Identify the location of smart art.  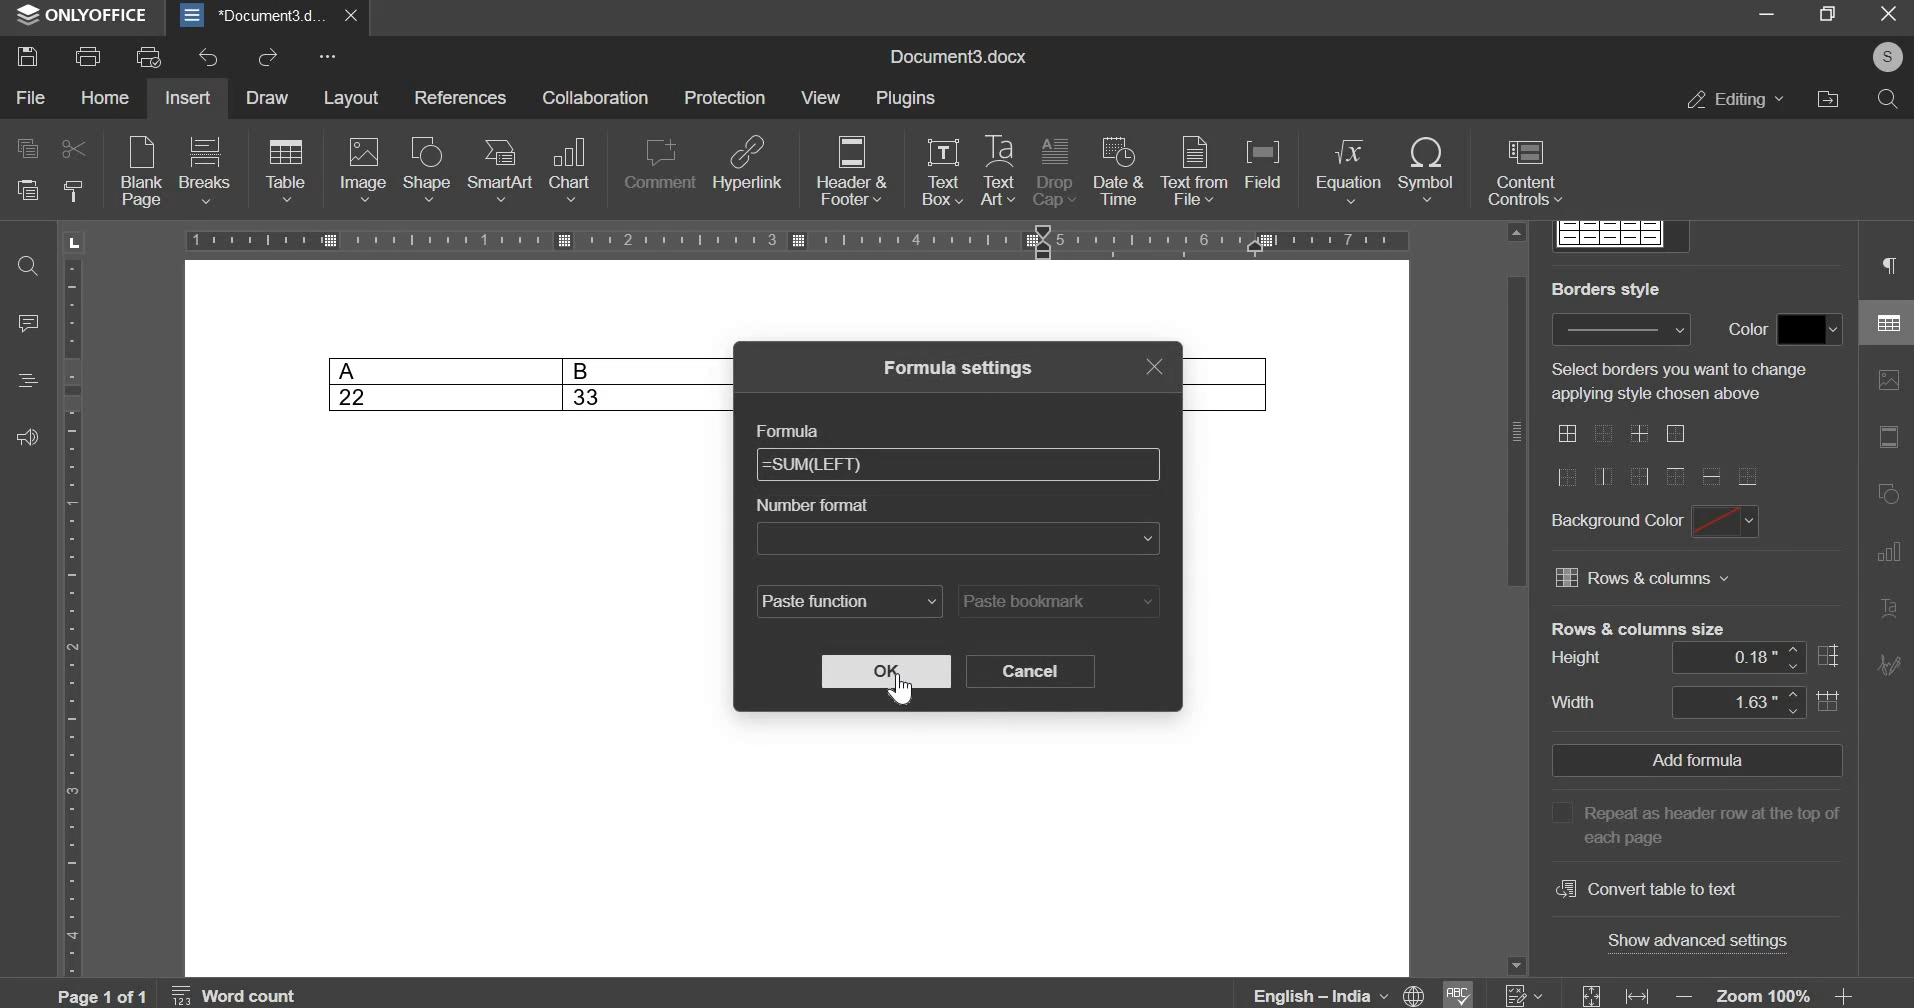
(499, 169).